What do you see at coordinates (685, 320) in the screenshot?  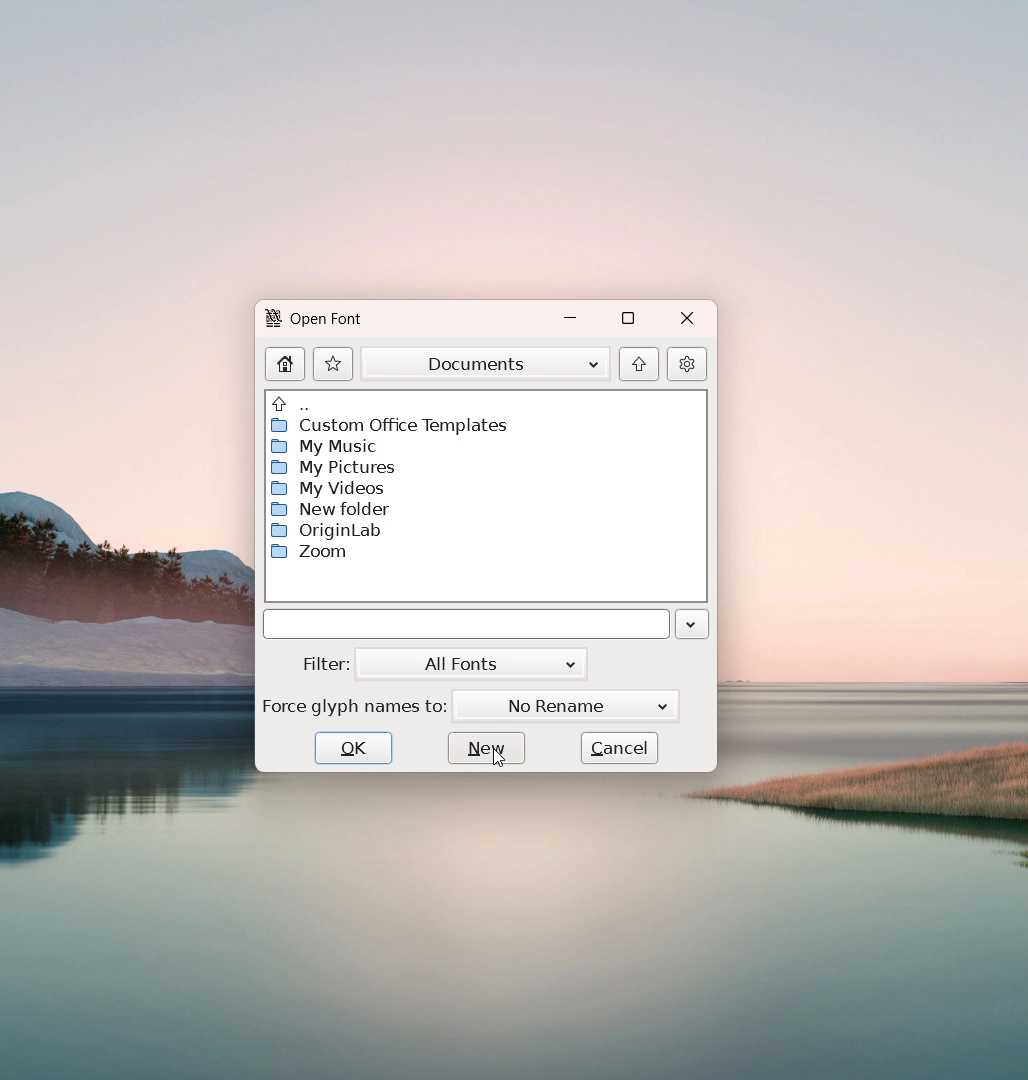 I see `close` at bounding box center [685, 320].